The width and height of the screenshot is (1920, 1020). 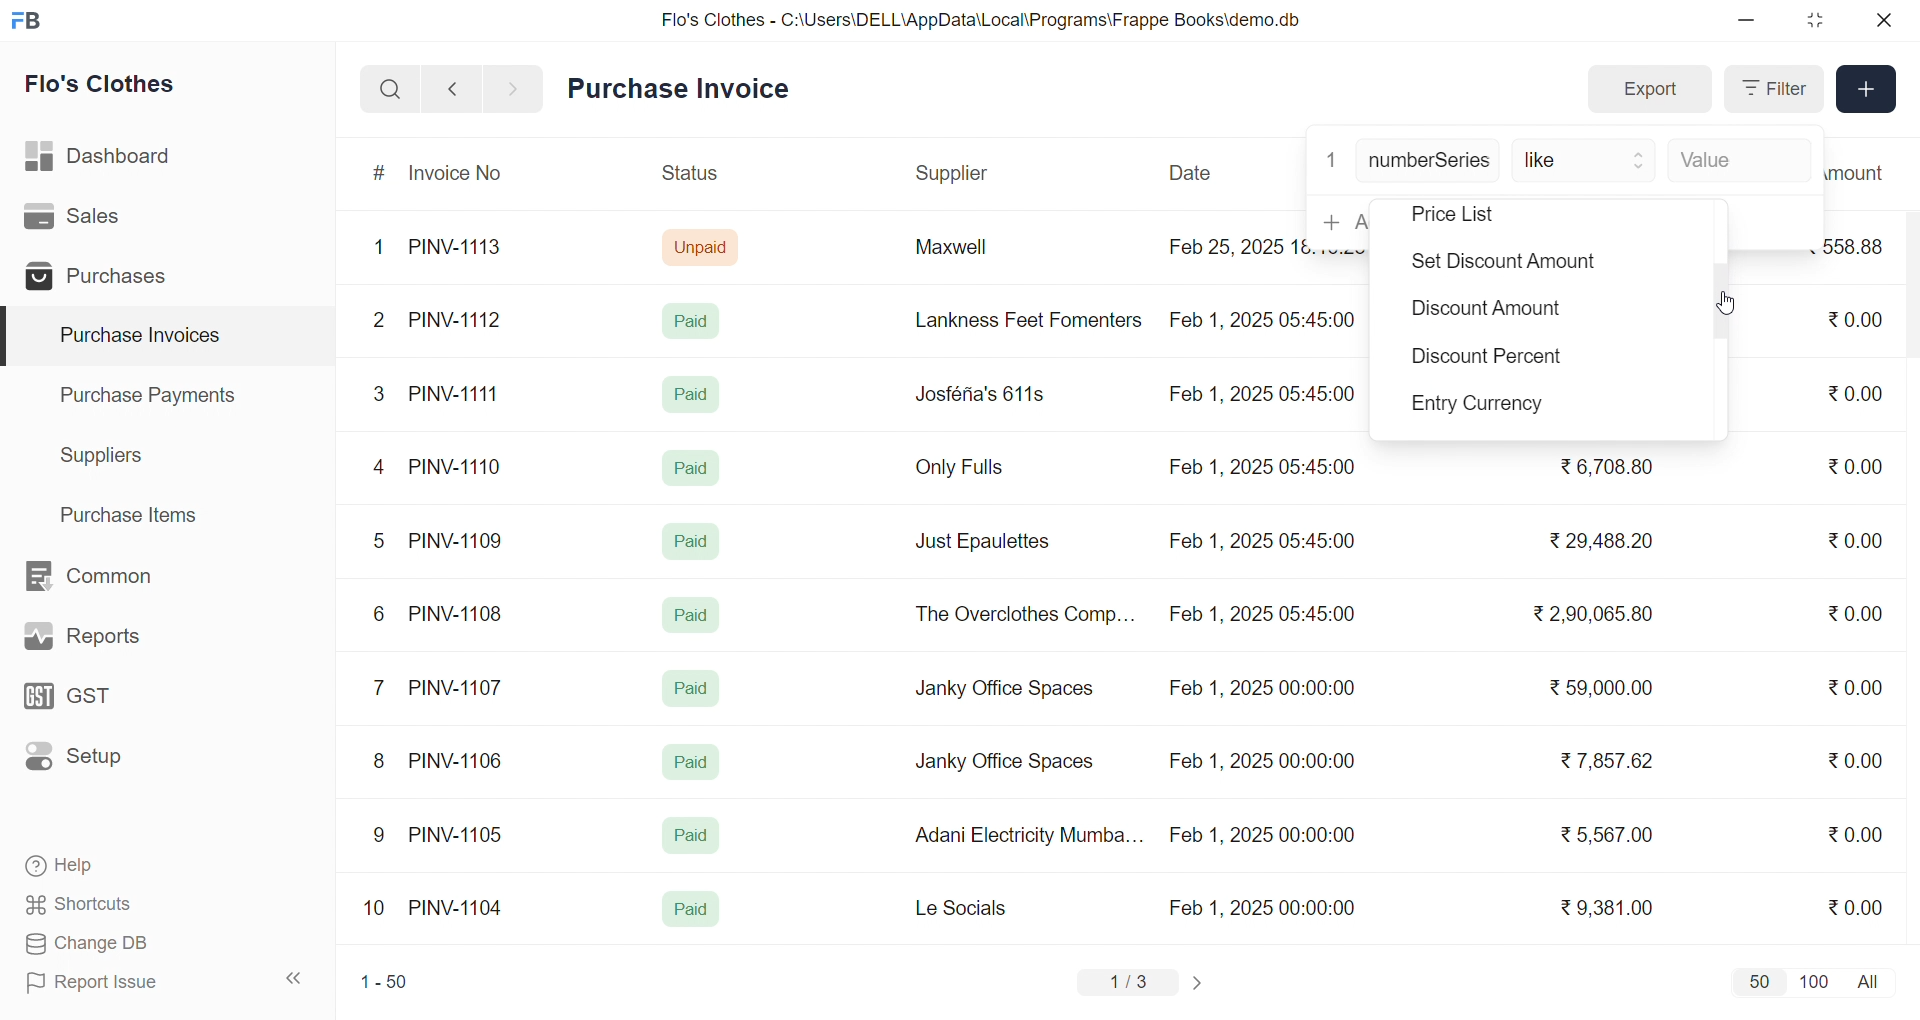 I want to click on Feb 1, 2025 00:00:00, so click(x=1259, y=758).